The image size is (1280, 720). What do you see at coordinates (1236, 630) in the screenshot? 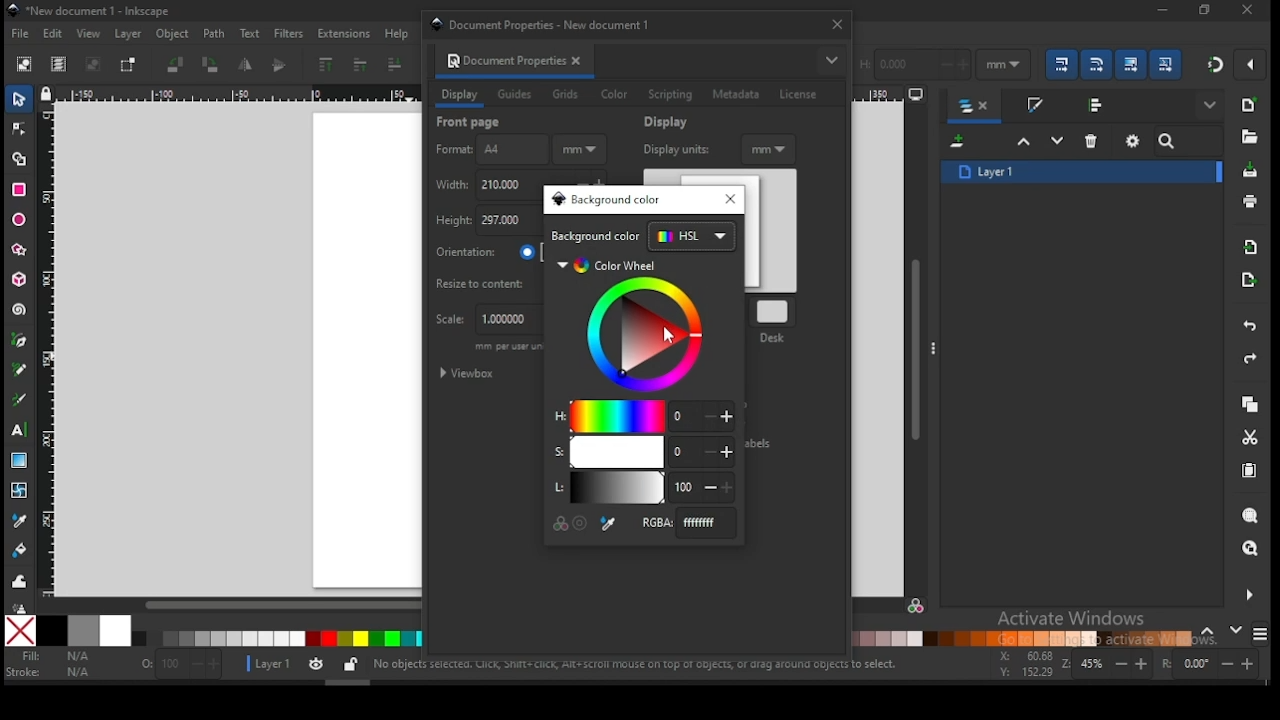
I see `next` at bounding box center [1236, 630].